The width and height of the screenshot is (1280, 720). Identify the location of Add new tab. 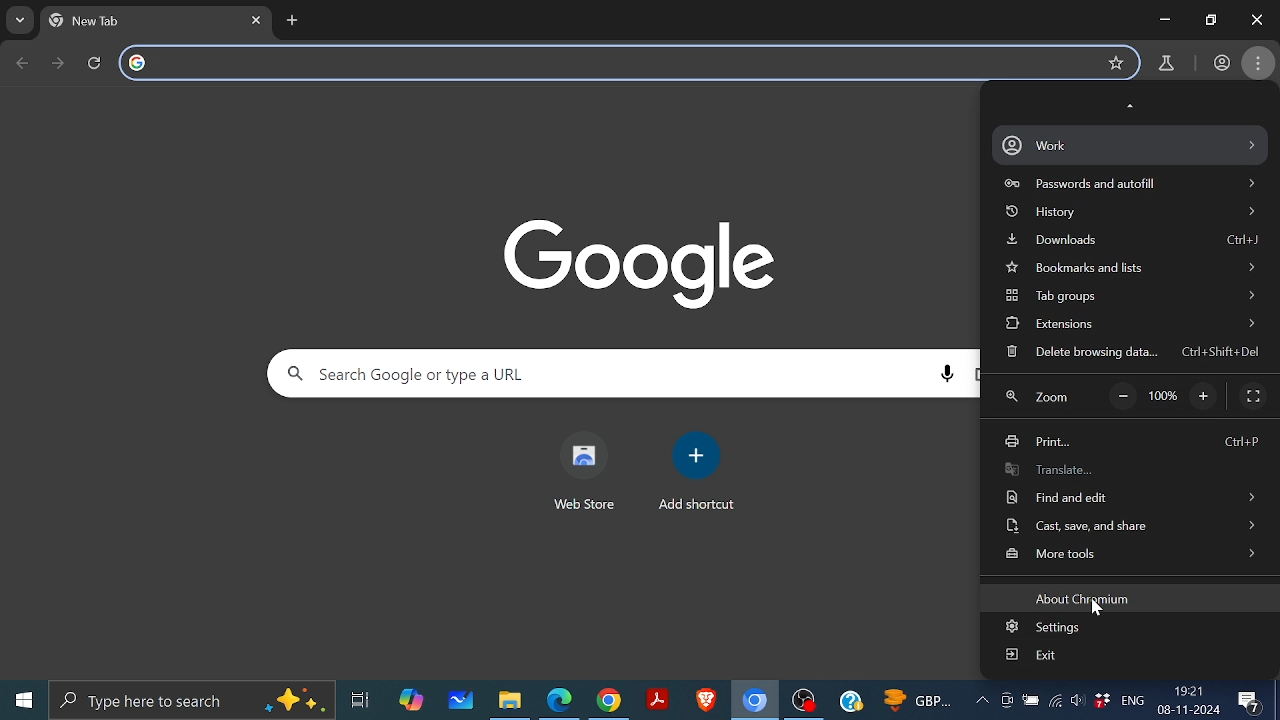
(294, 21).